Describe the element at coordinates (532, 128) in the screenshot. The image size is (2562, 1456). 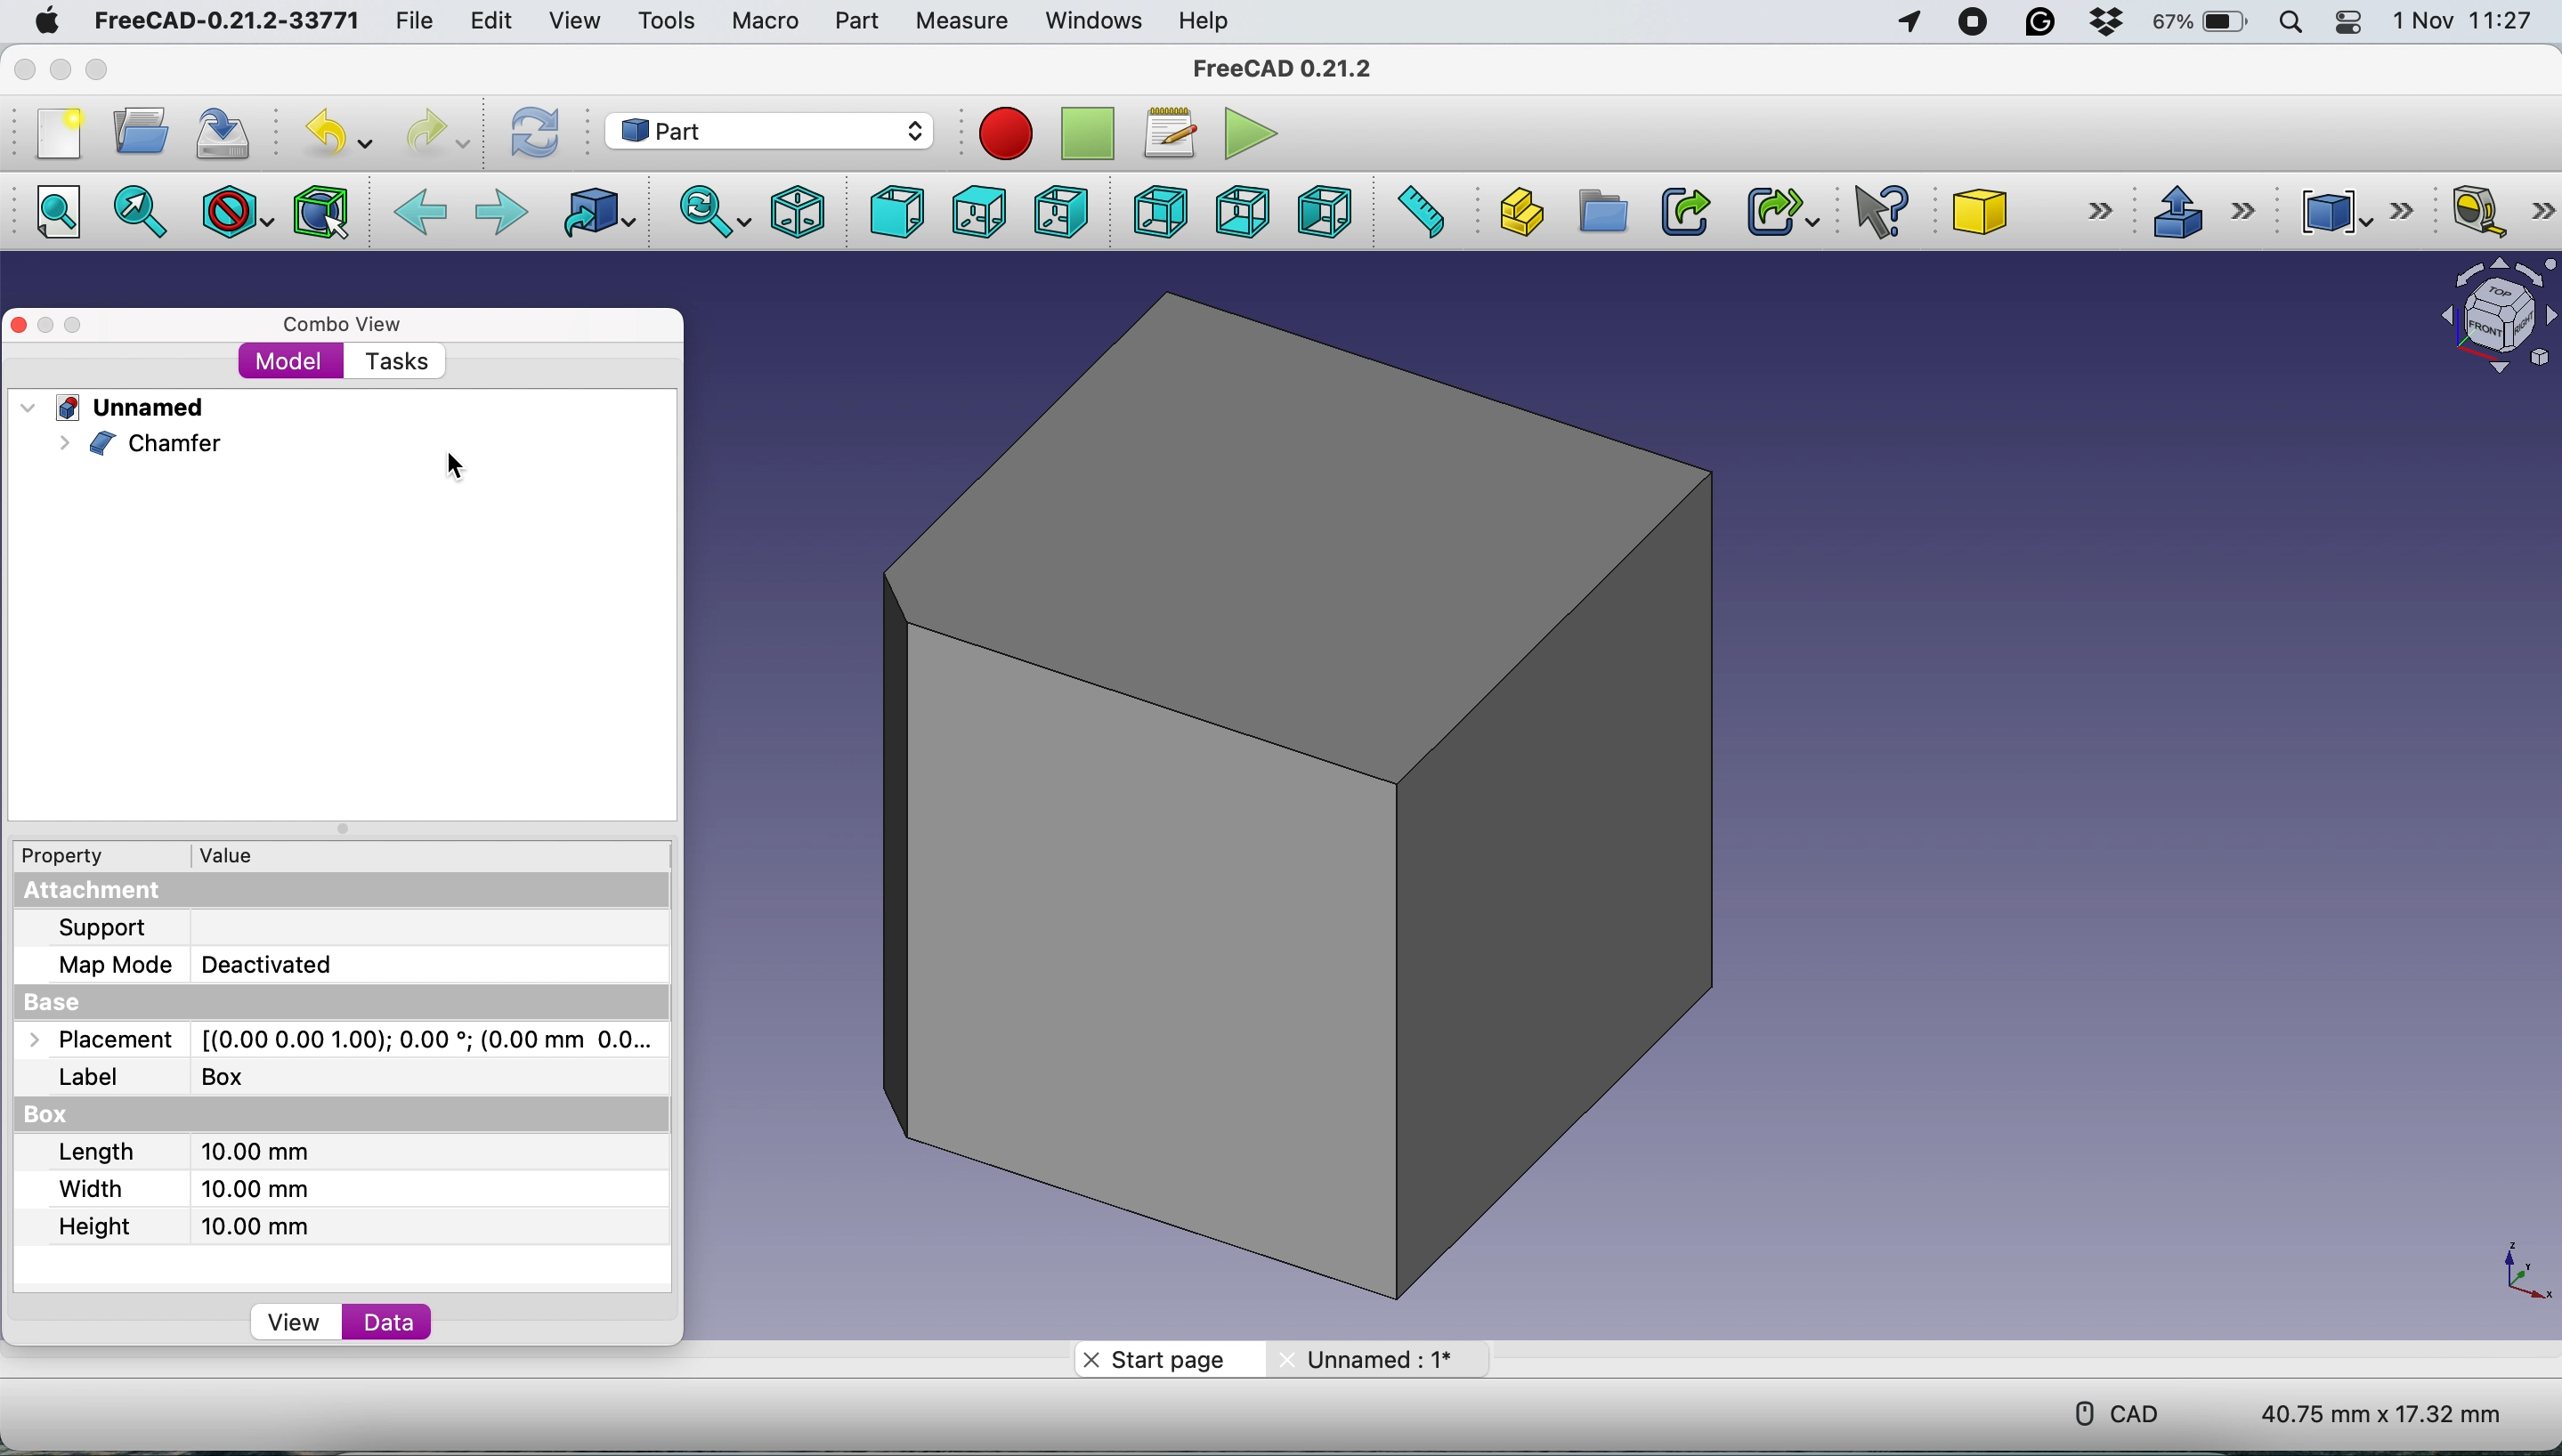
I see `refresh` at that location.